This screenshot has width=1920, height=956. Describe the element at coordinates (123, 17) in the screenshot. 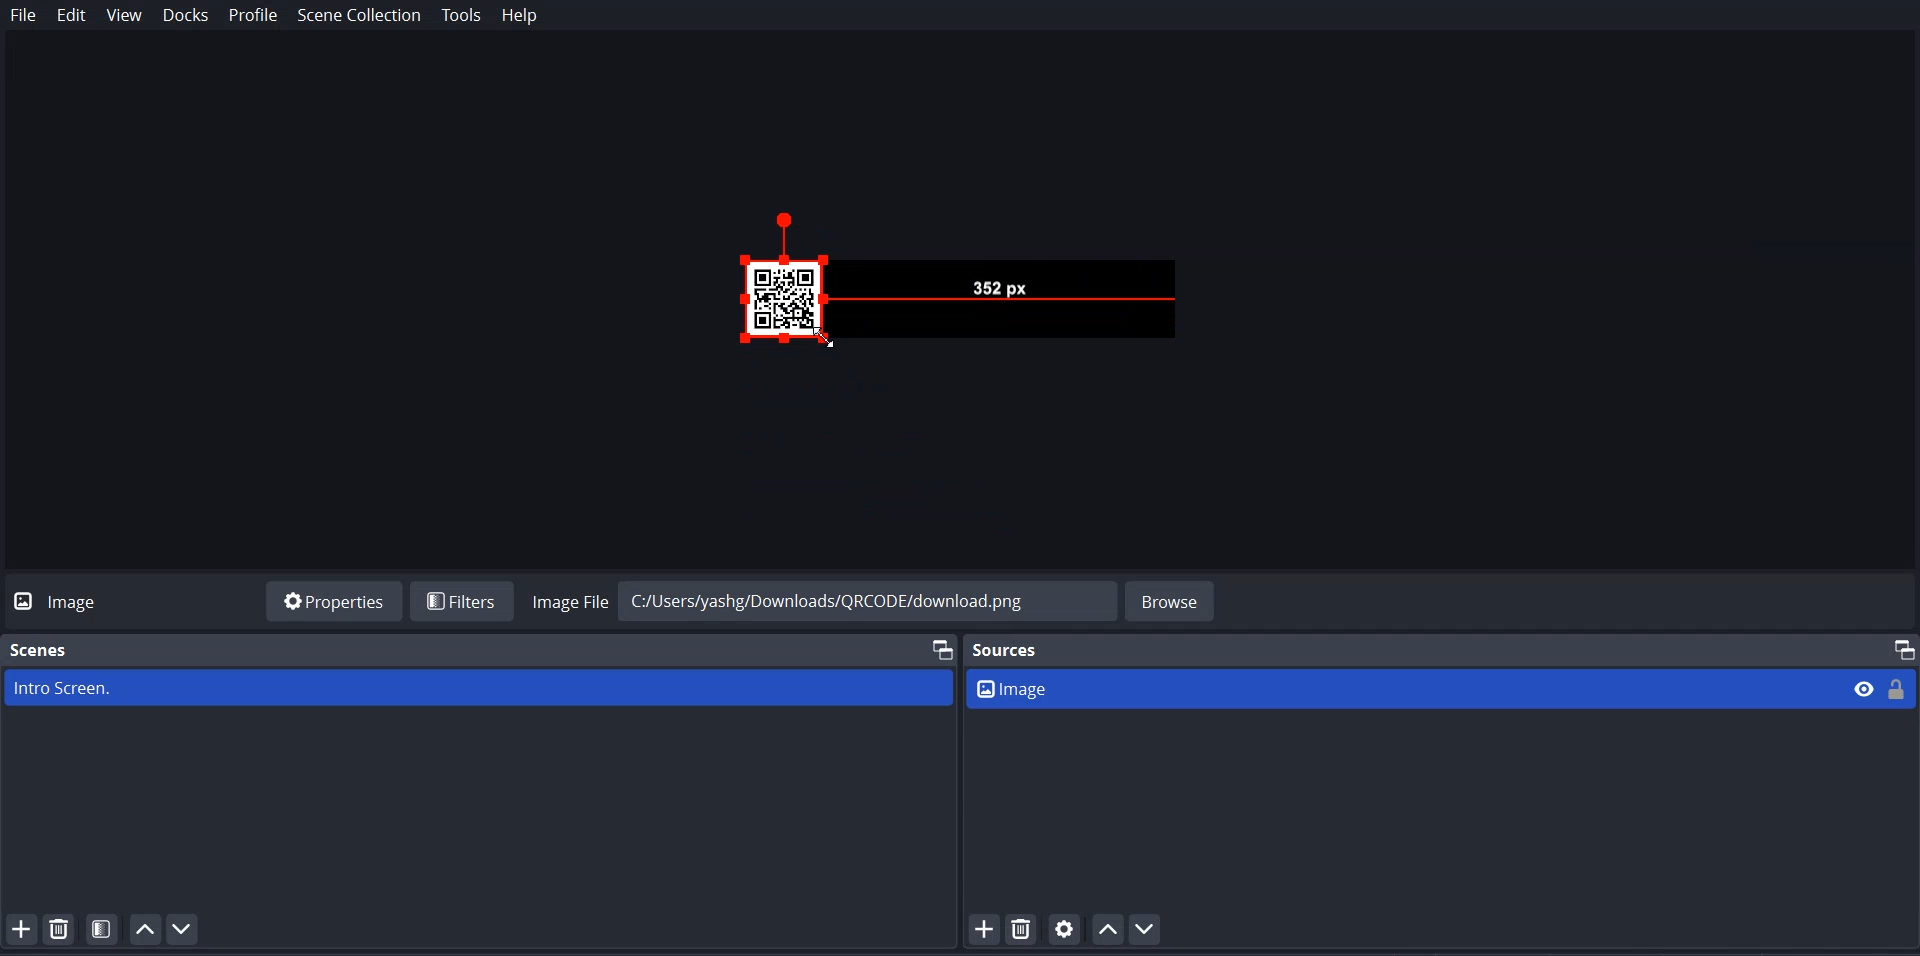

I see `View` at that location.